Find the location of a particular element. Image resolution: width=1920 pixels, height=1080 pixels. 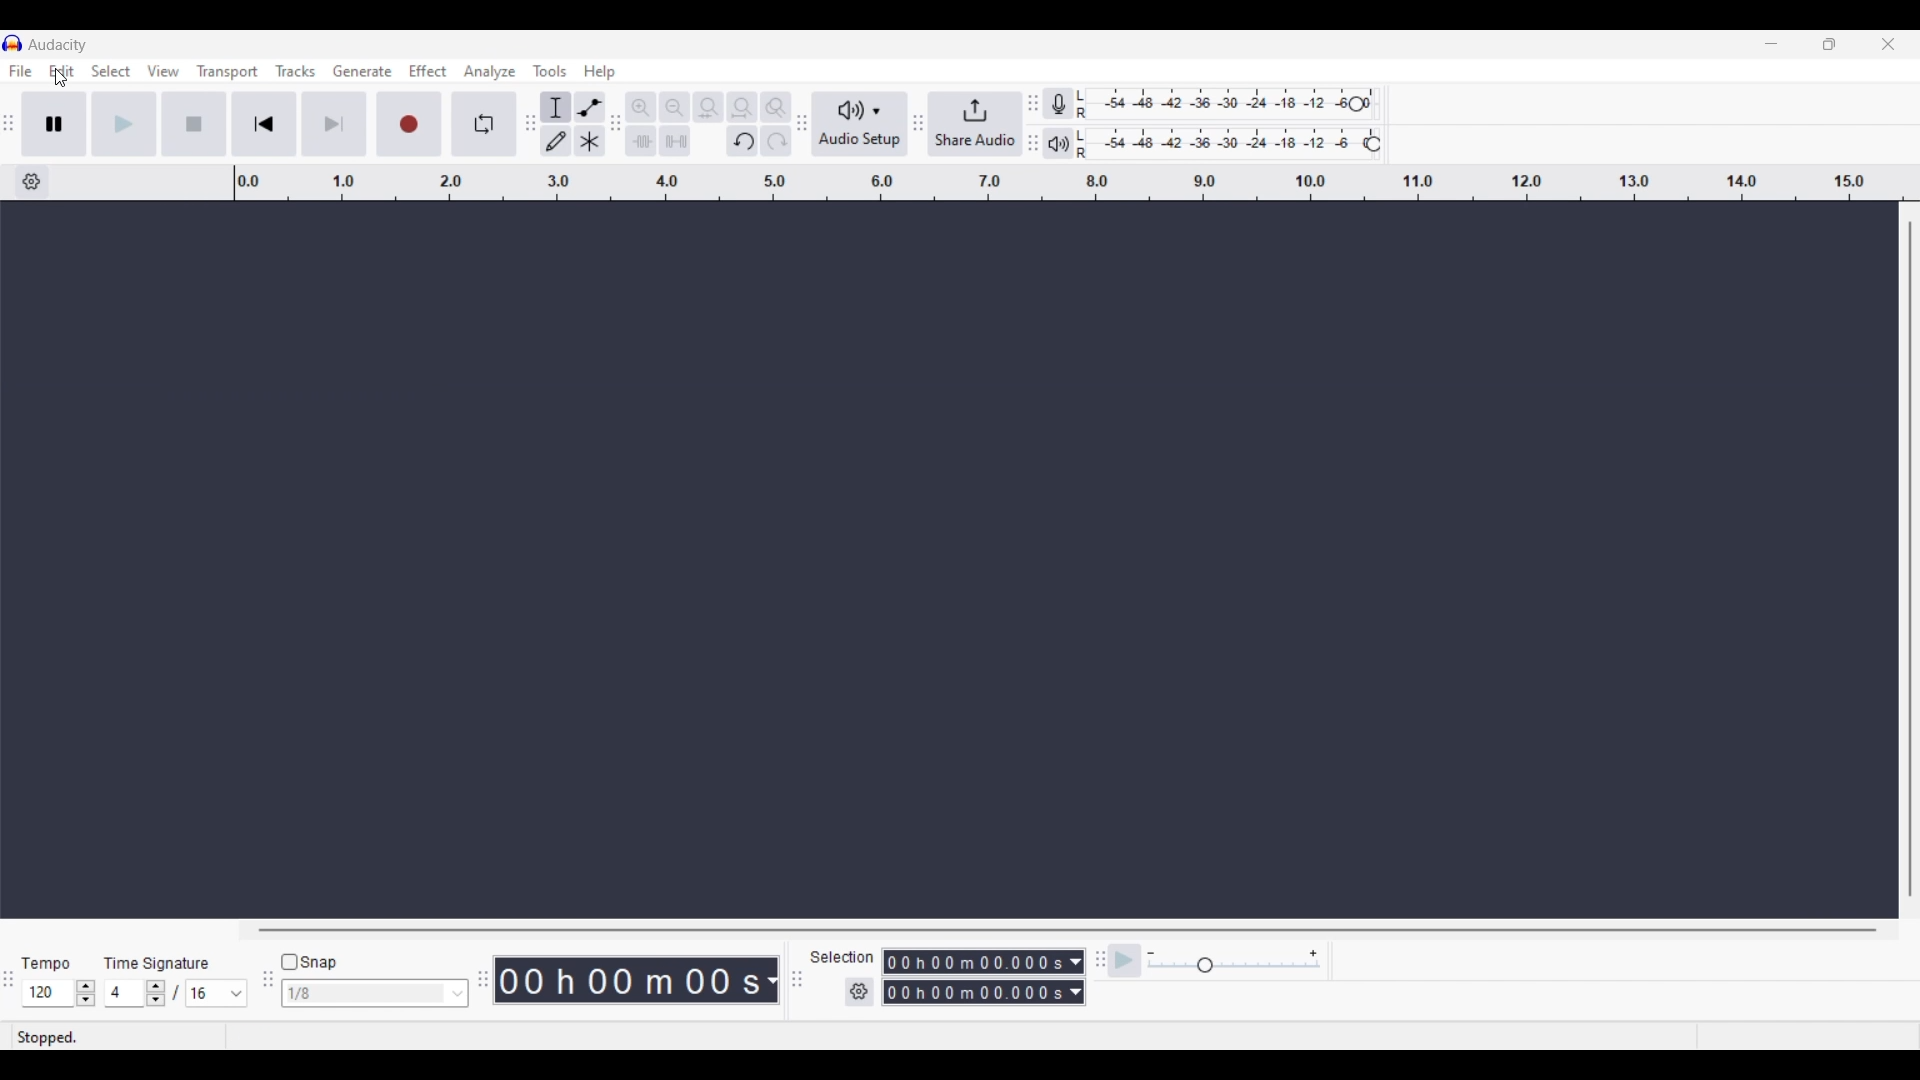

Zoom toggle is located at coordinates (775, 107).